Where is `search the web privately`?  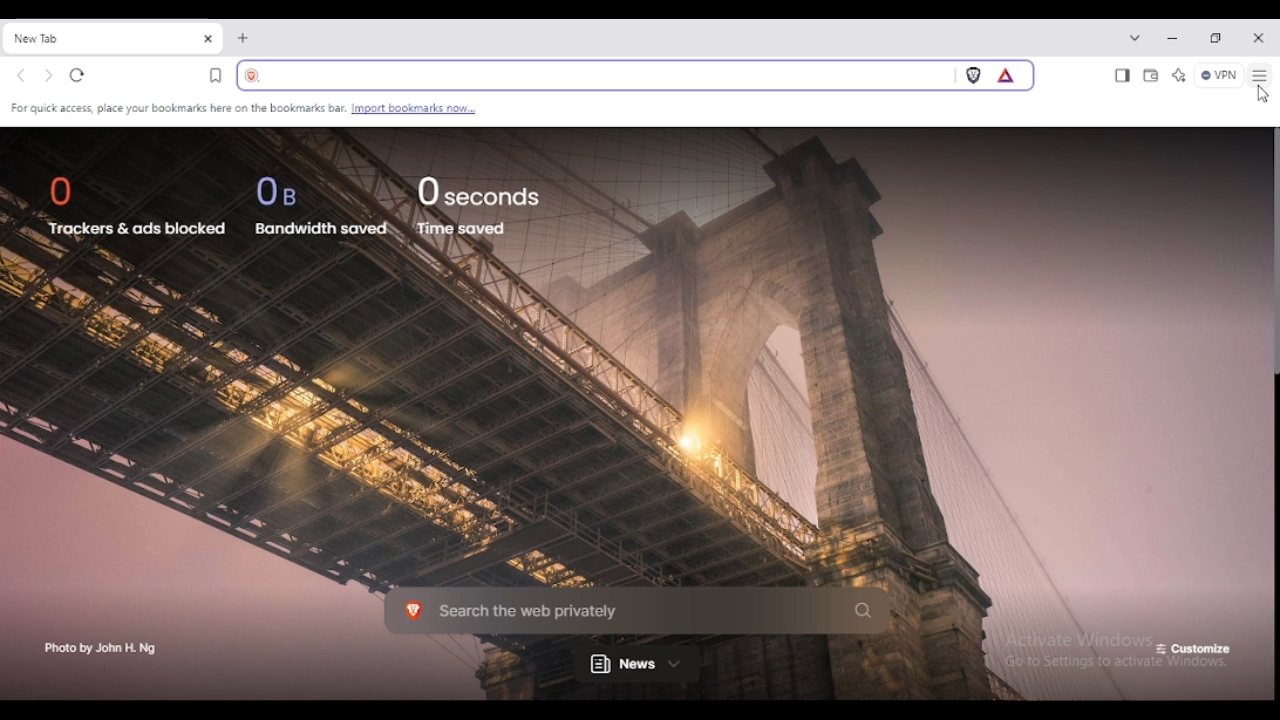 search the web privately is located at coordinates (637, 612).